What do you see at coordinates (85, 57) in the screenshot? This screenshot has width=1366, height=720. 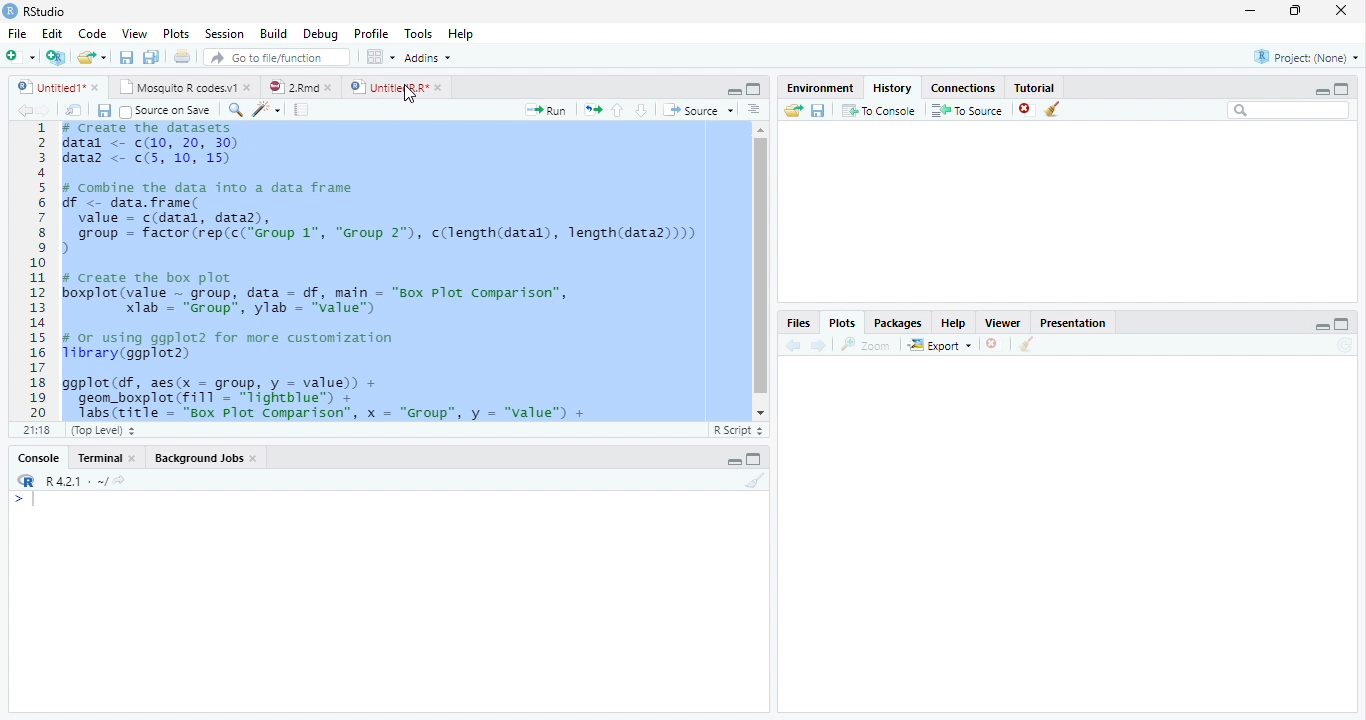 I see `Open an existing file` at bounding box center [85, 57].